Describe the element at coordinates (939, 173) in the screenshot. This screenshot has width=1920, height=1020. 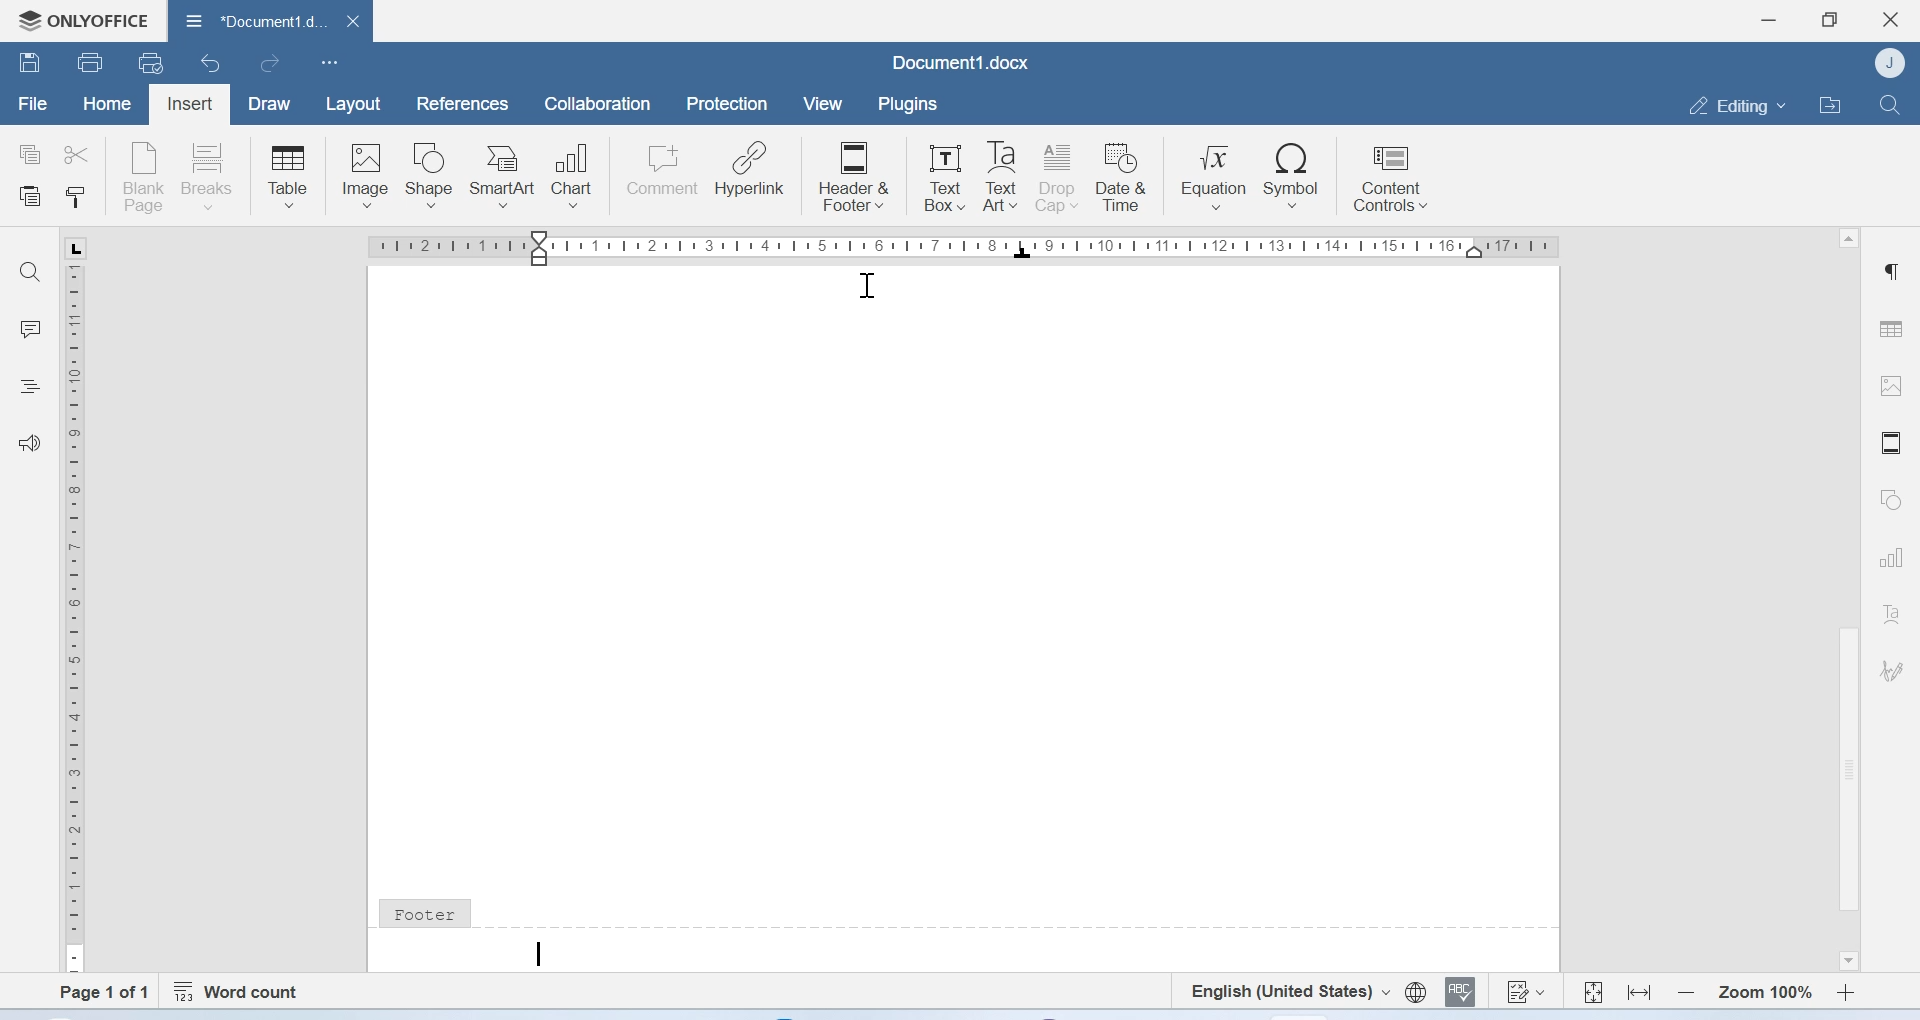
I see `Text Box` at that location.